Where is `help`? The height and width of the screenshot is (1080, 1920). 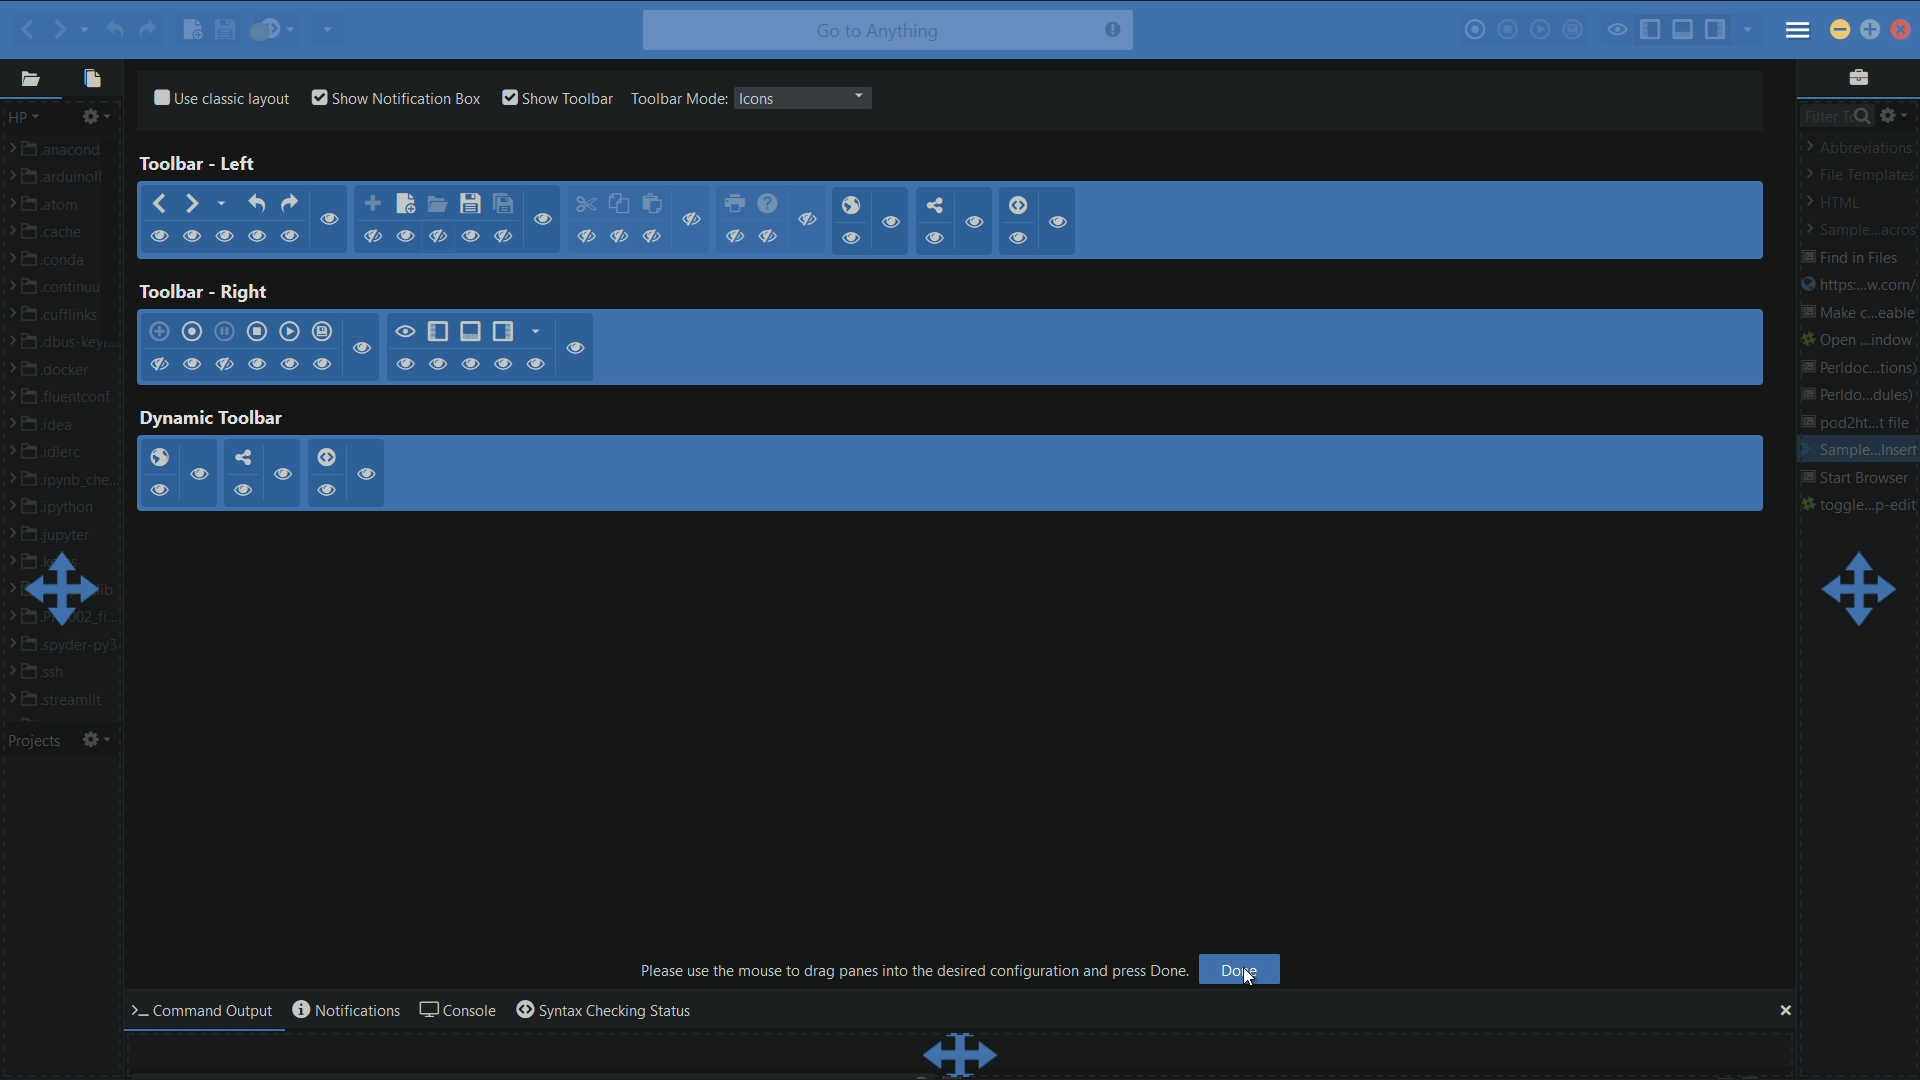 help is located at coordinates (768, 204).